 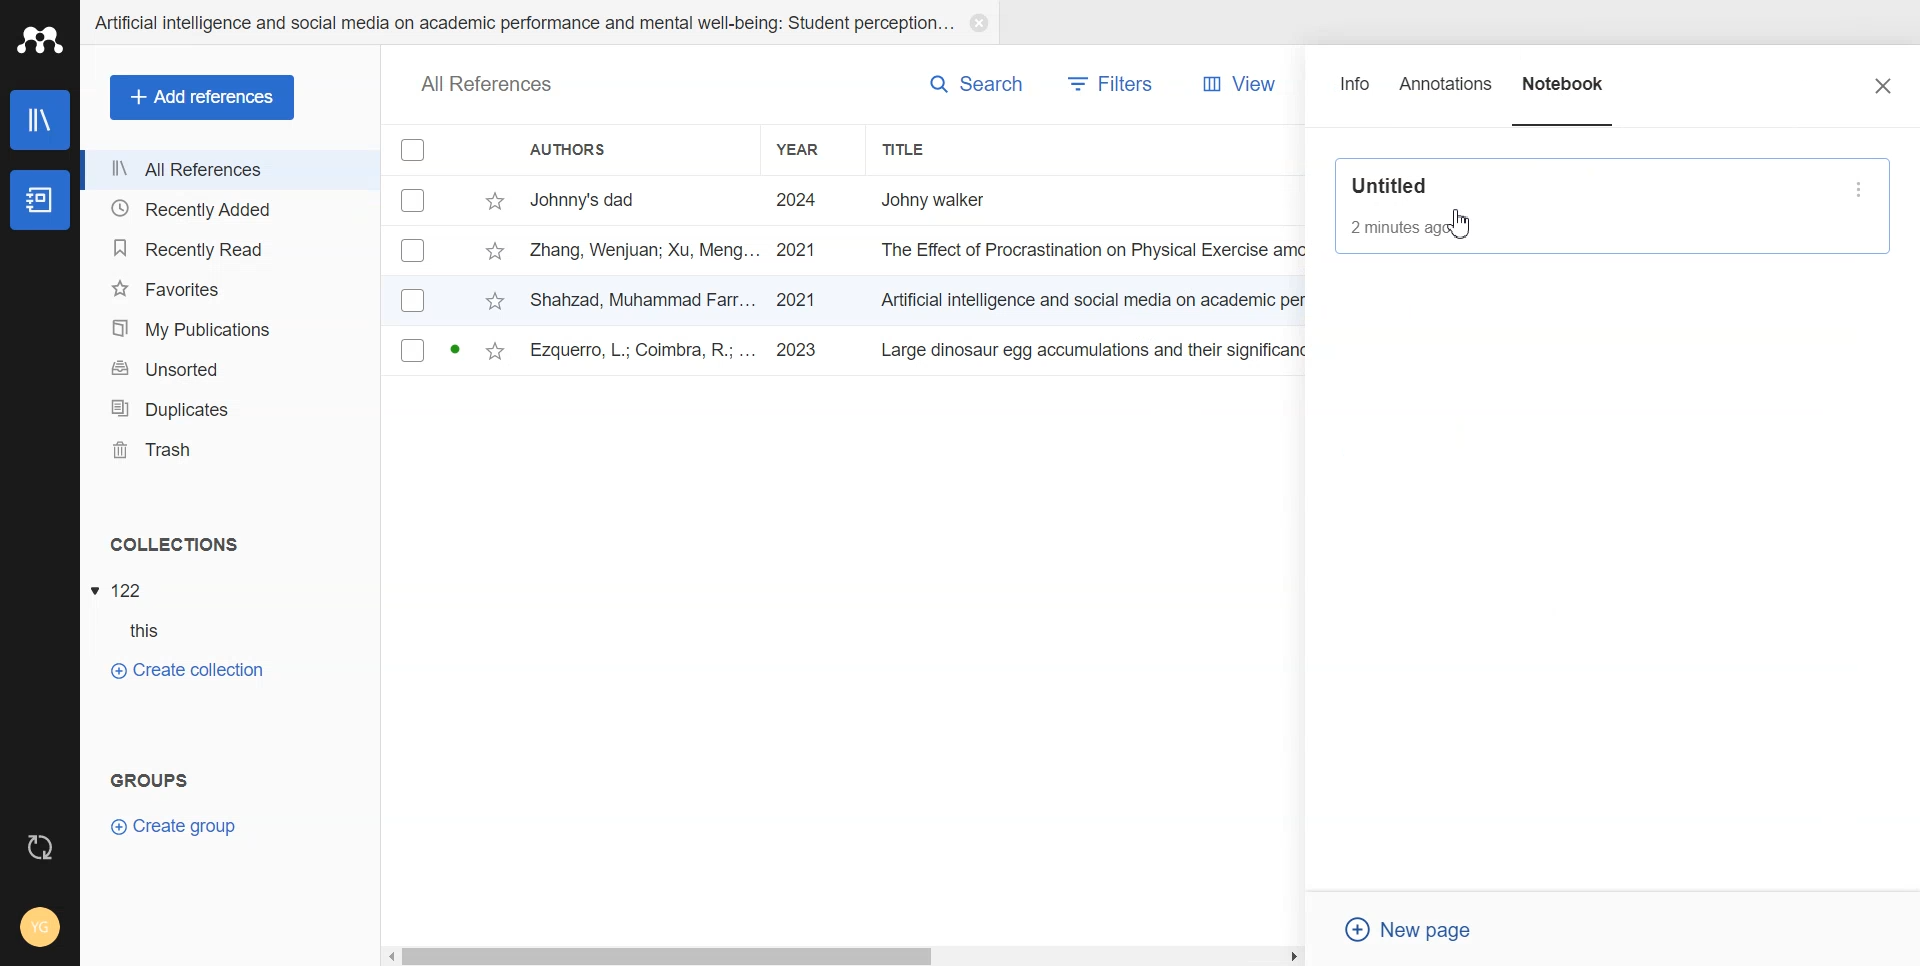 What do you see at coordinates (796, 300) in the screenshot?
I see `2021` at bounding box center [796, 300].